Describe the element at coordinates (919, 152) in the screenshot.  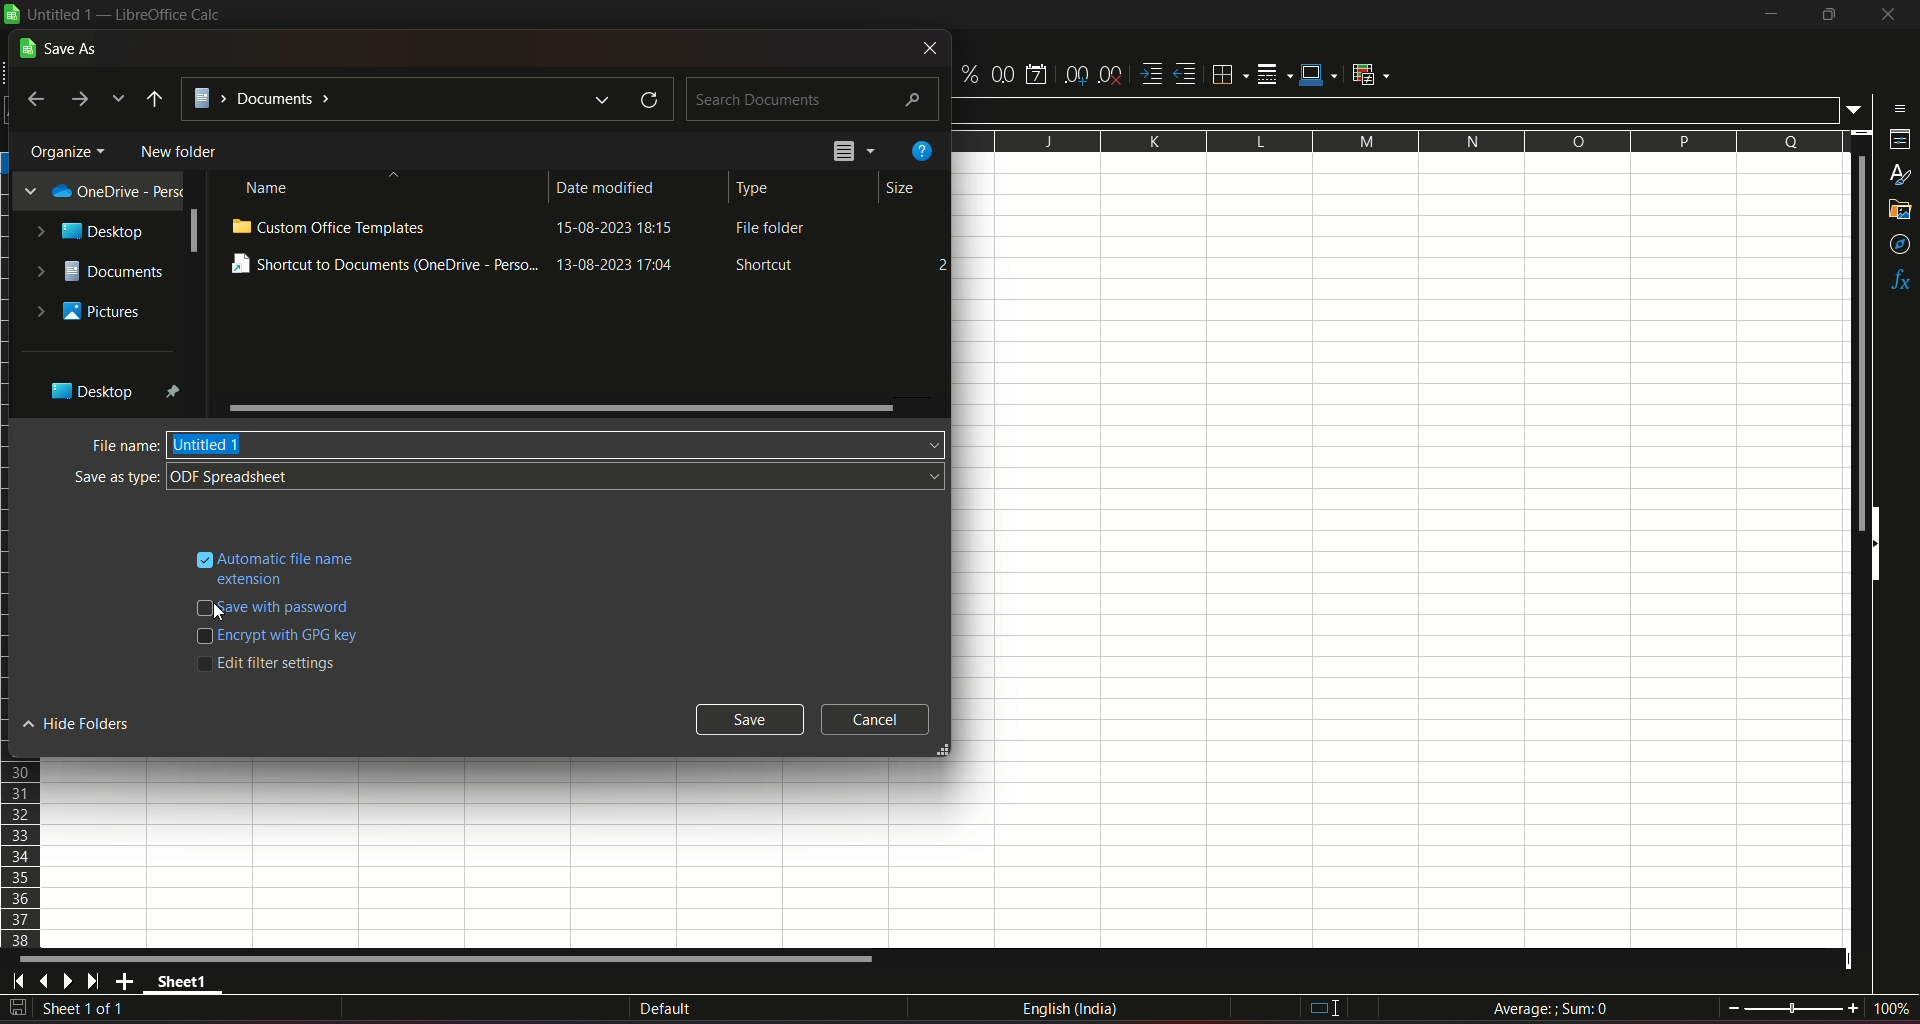
I see `help` at that location.